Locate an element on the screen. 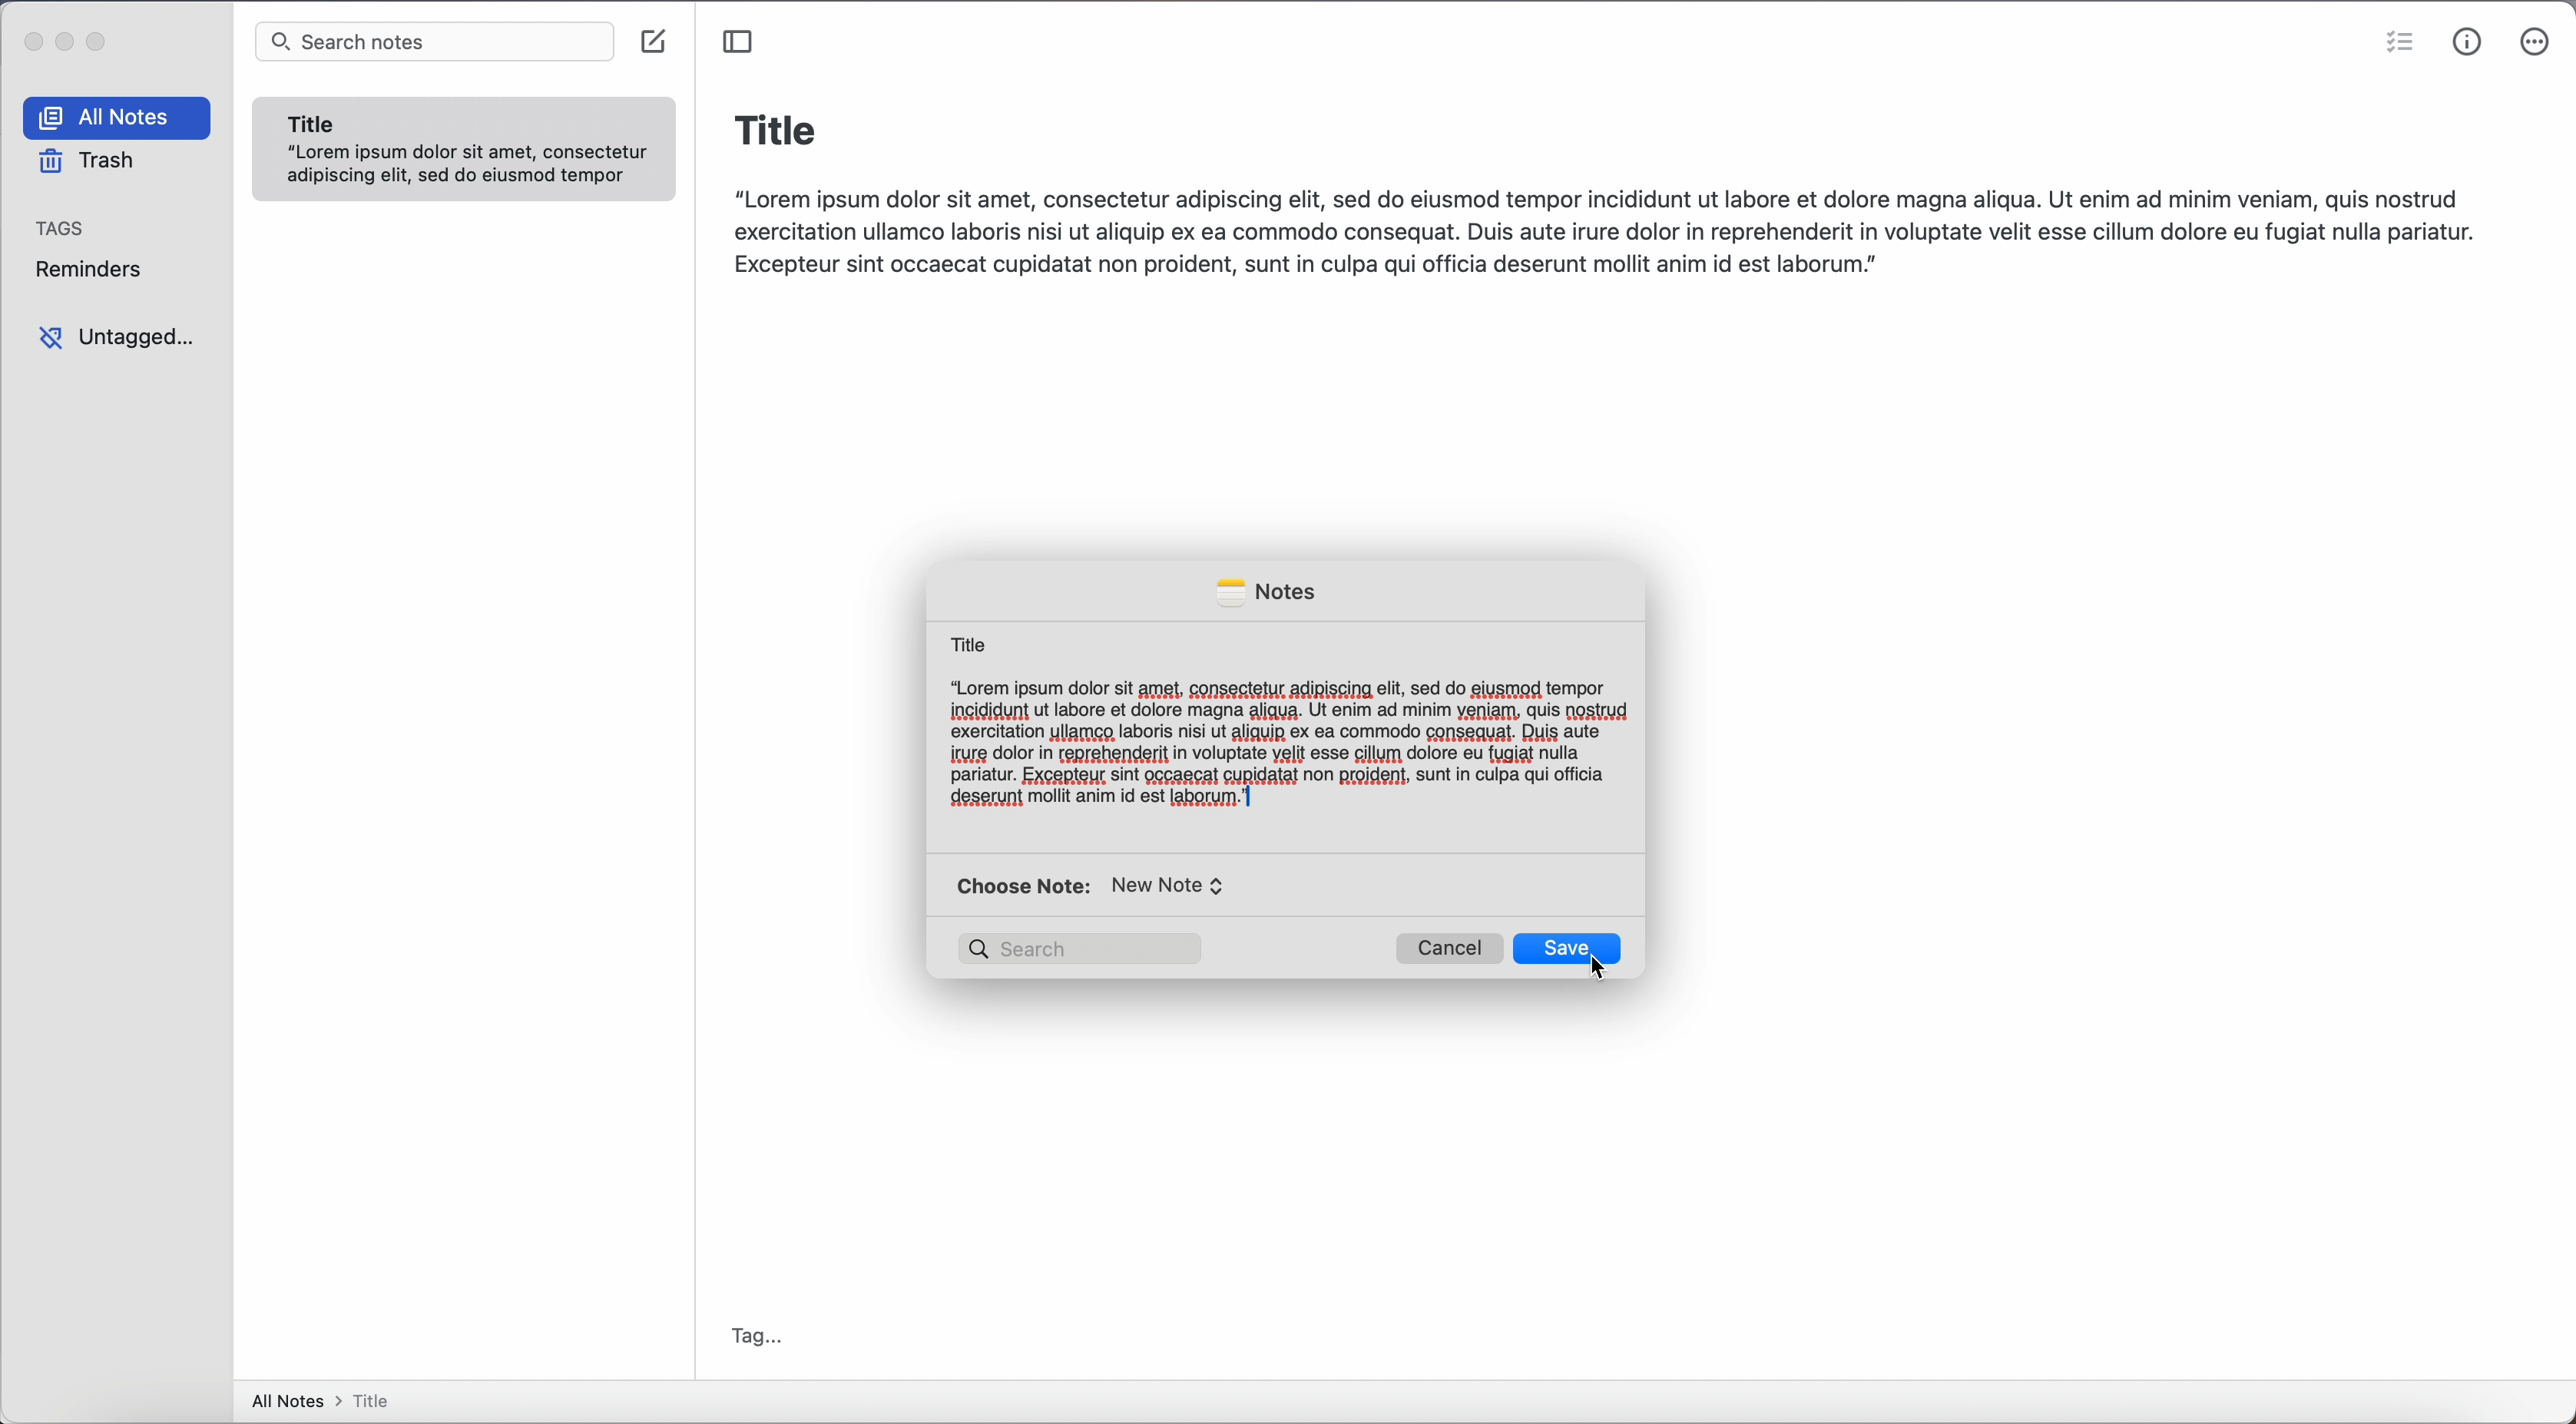 This screenshot has width=2576, height=1424. cancel button is located at coordinates (1450, 949).